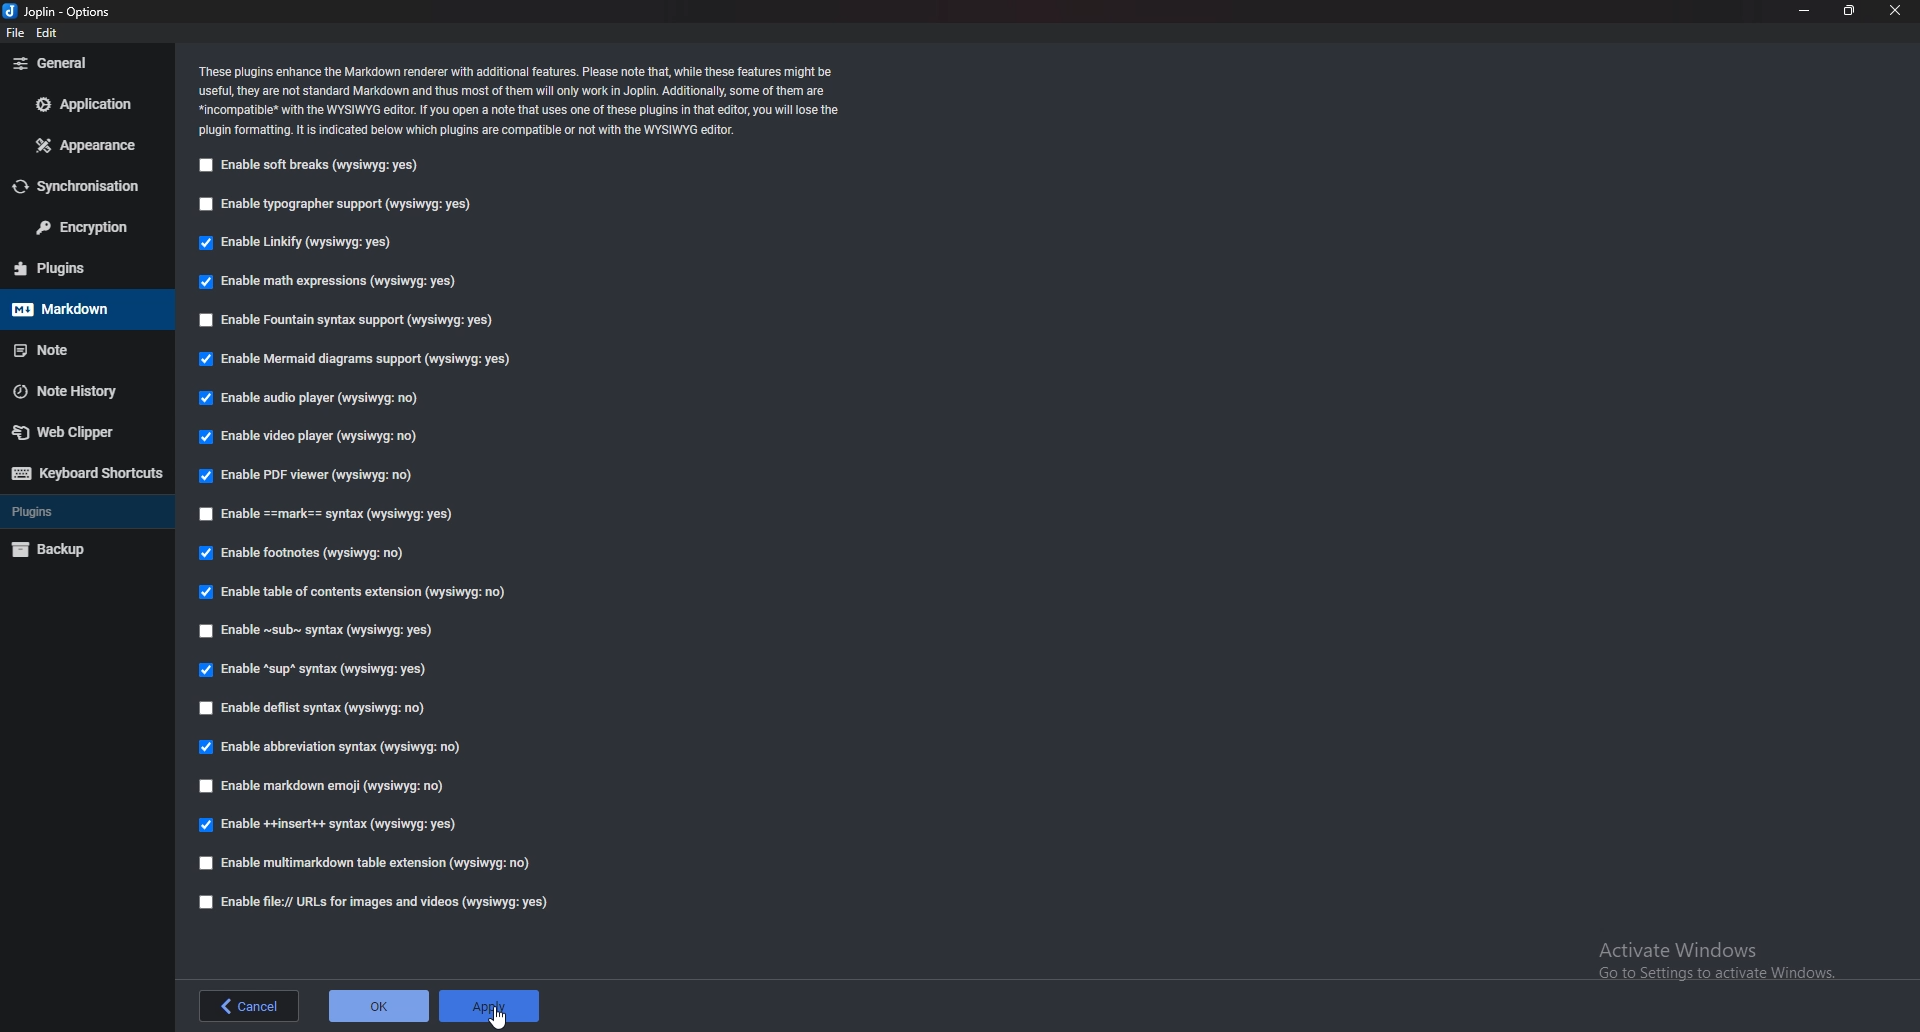 The width and height of the screenshot is (1920, 1032). What do you see at coordinates (80, 391) in the screenshot?
I see `Note history` at bounding box center [80, 391].